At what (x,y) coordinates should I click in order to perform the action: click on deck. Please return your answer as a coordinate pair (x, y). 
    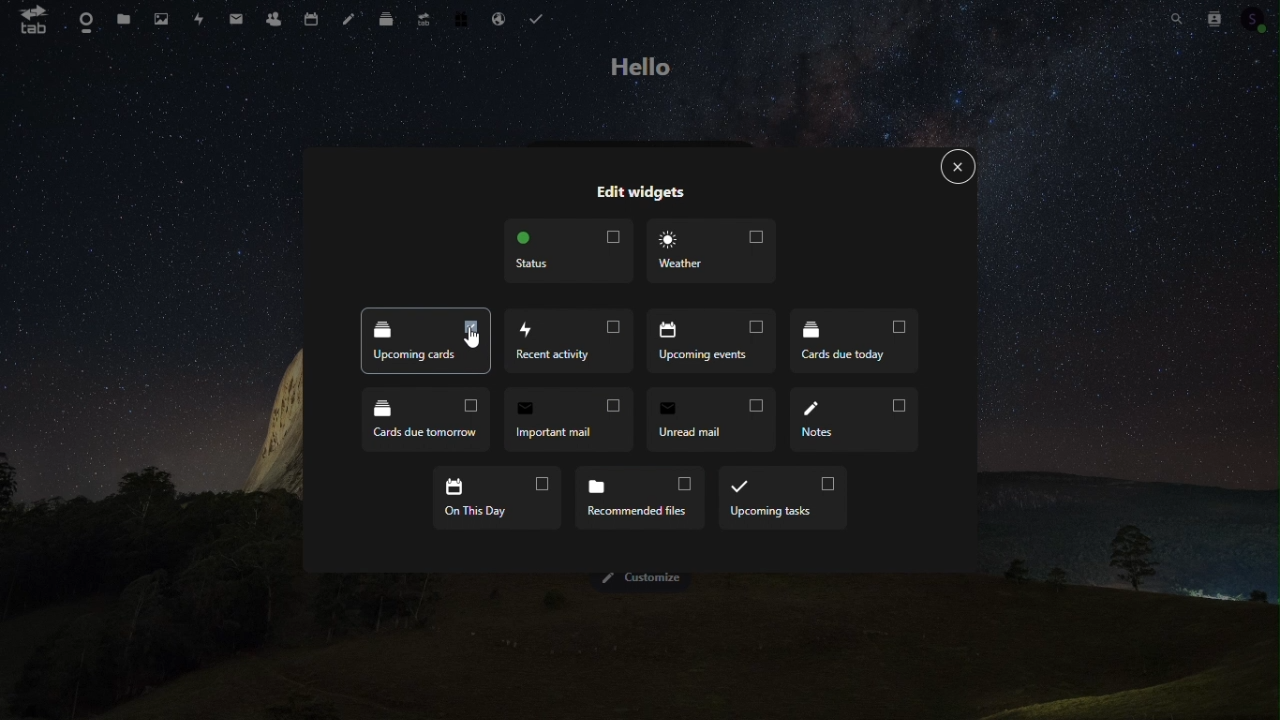
    Looking at the image, I should click on (382, 19).